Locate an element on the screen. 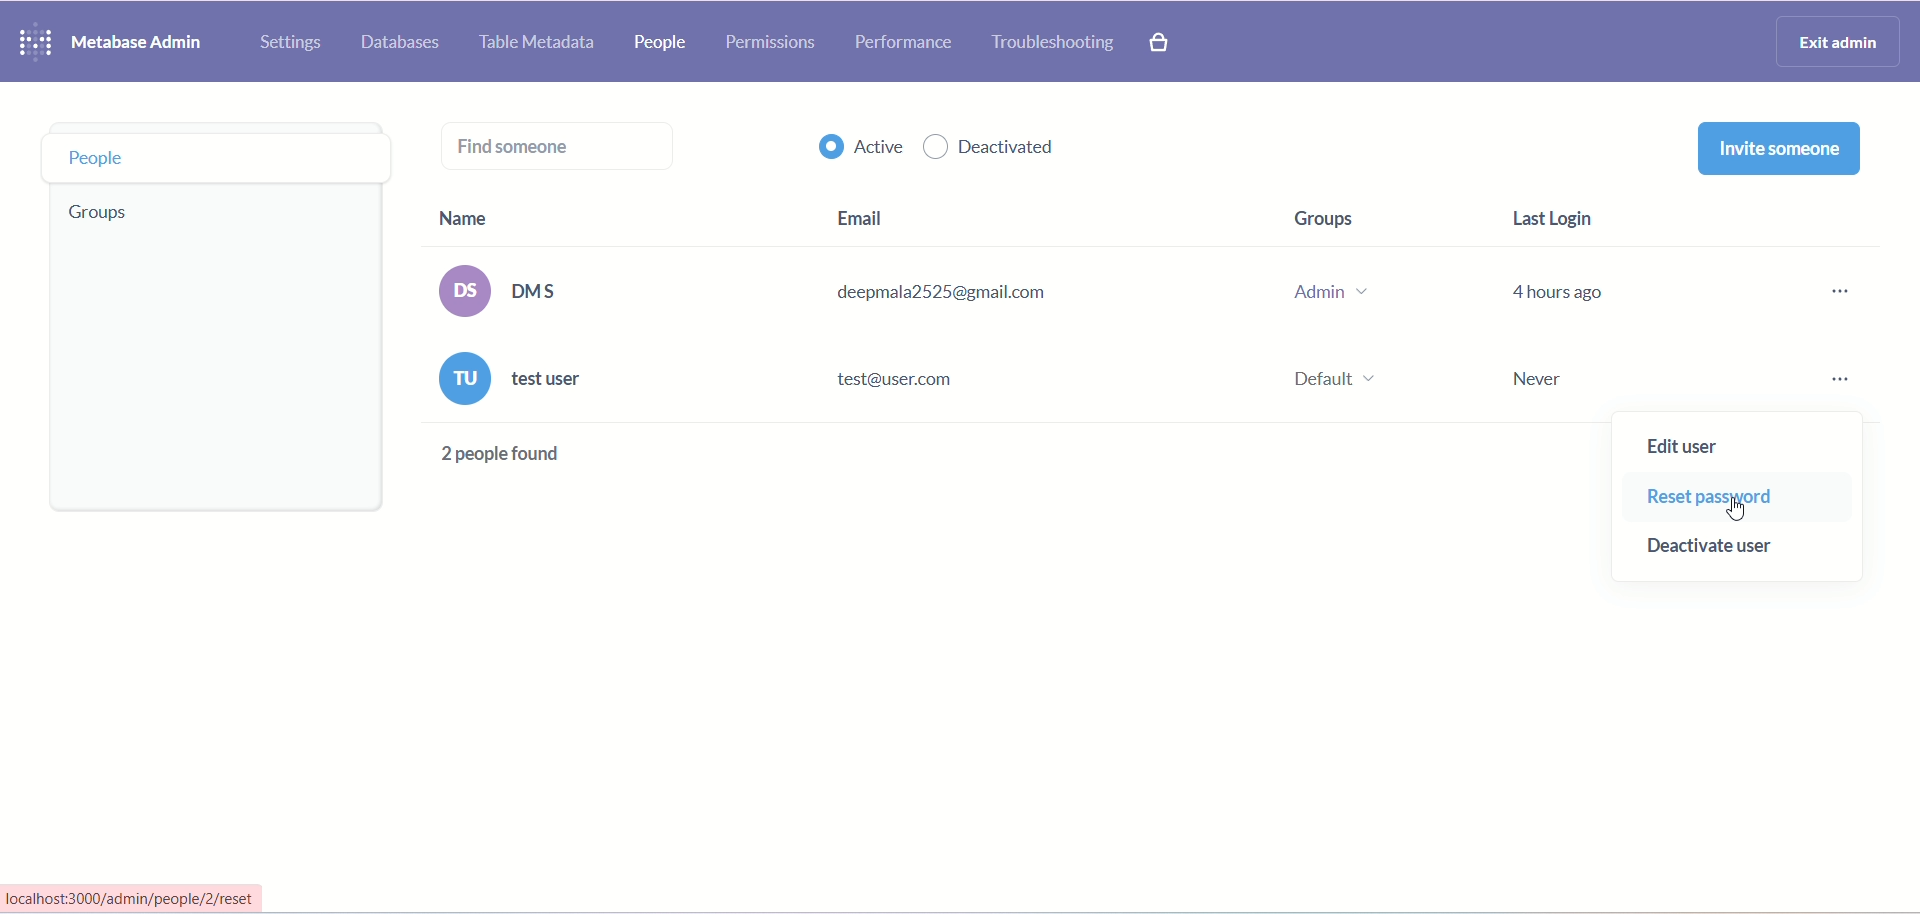 The width and height of the screenshot is (1920, 914). database is located at coordinates (404, 42).